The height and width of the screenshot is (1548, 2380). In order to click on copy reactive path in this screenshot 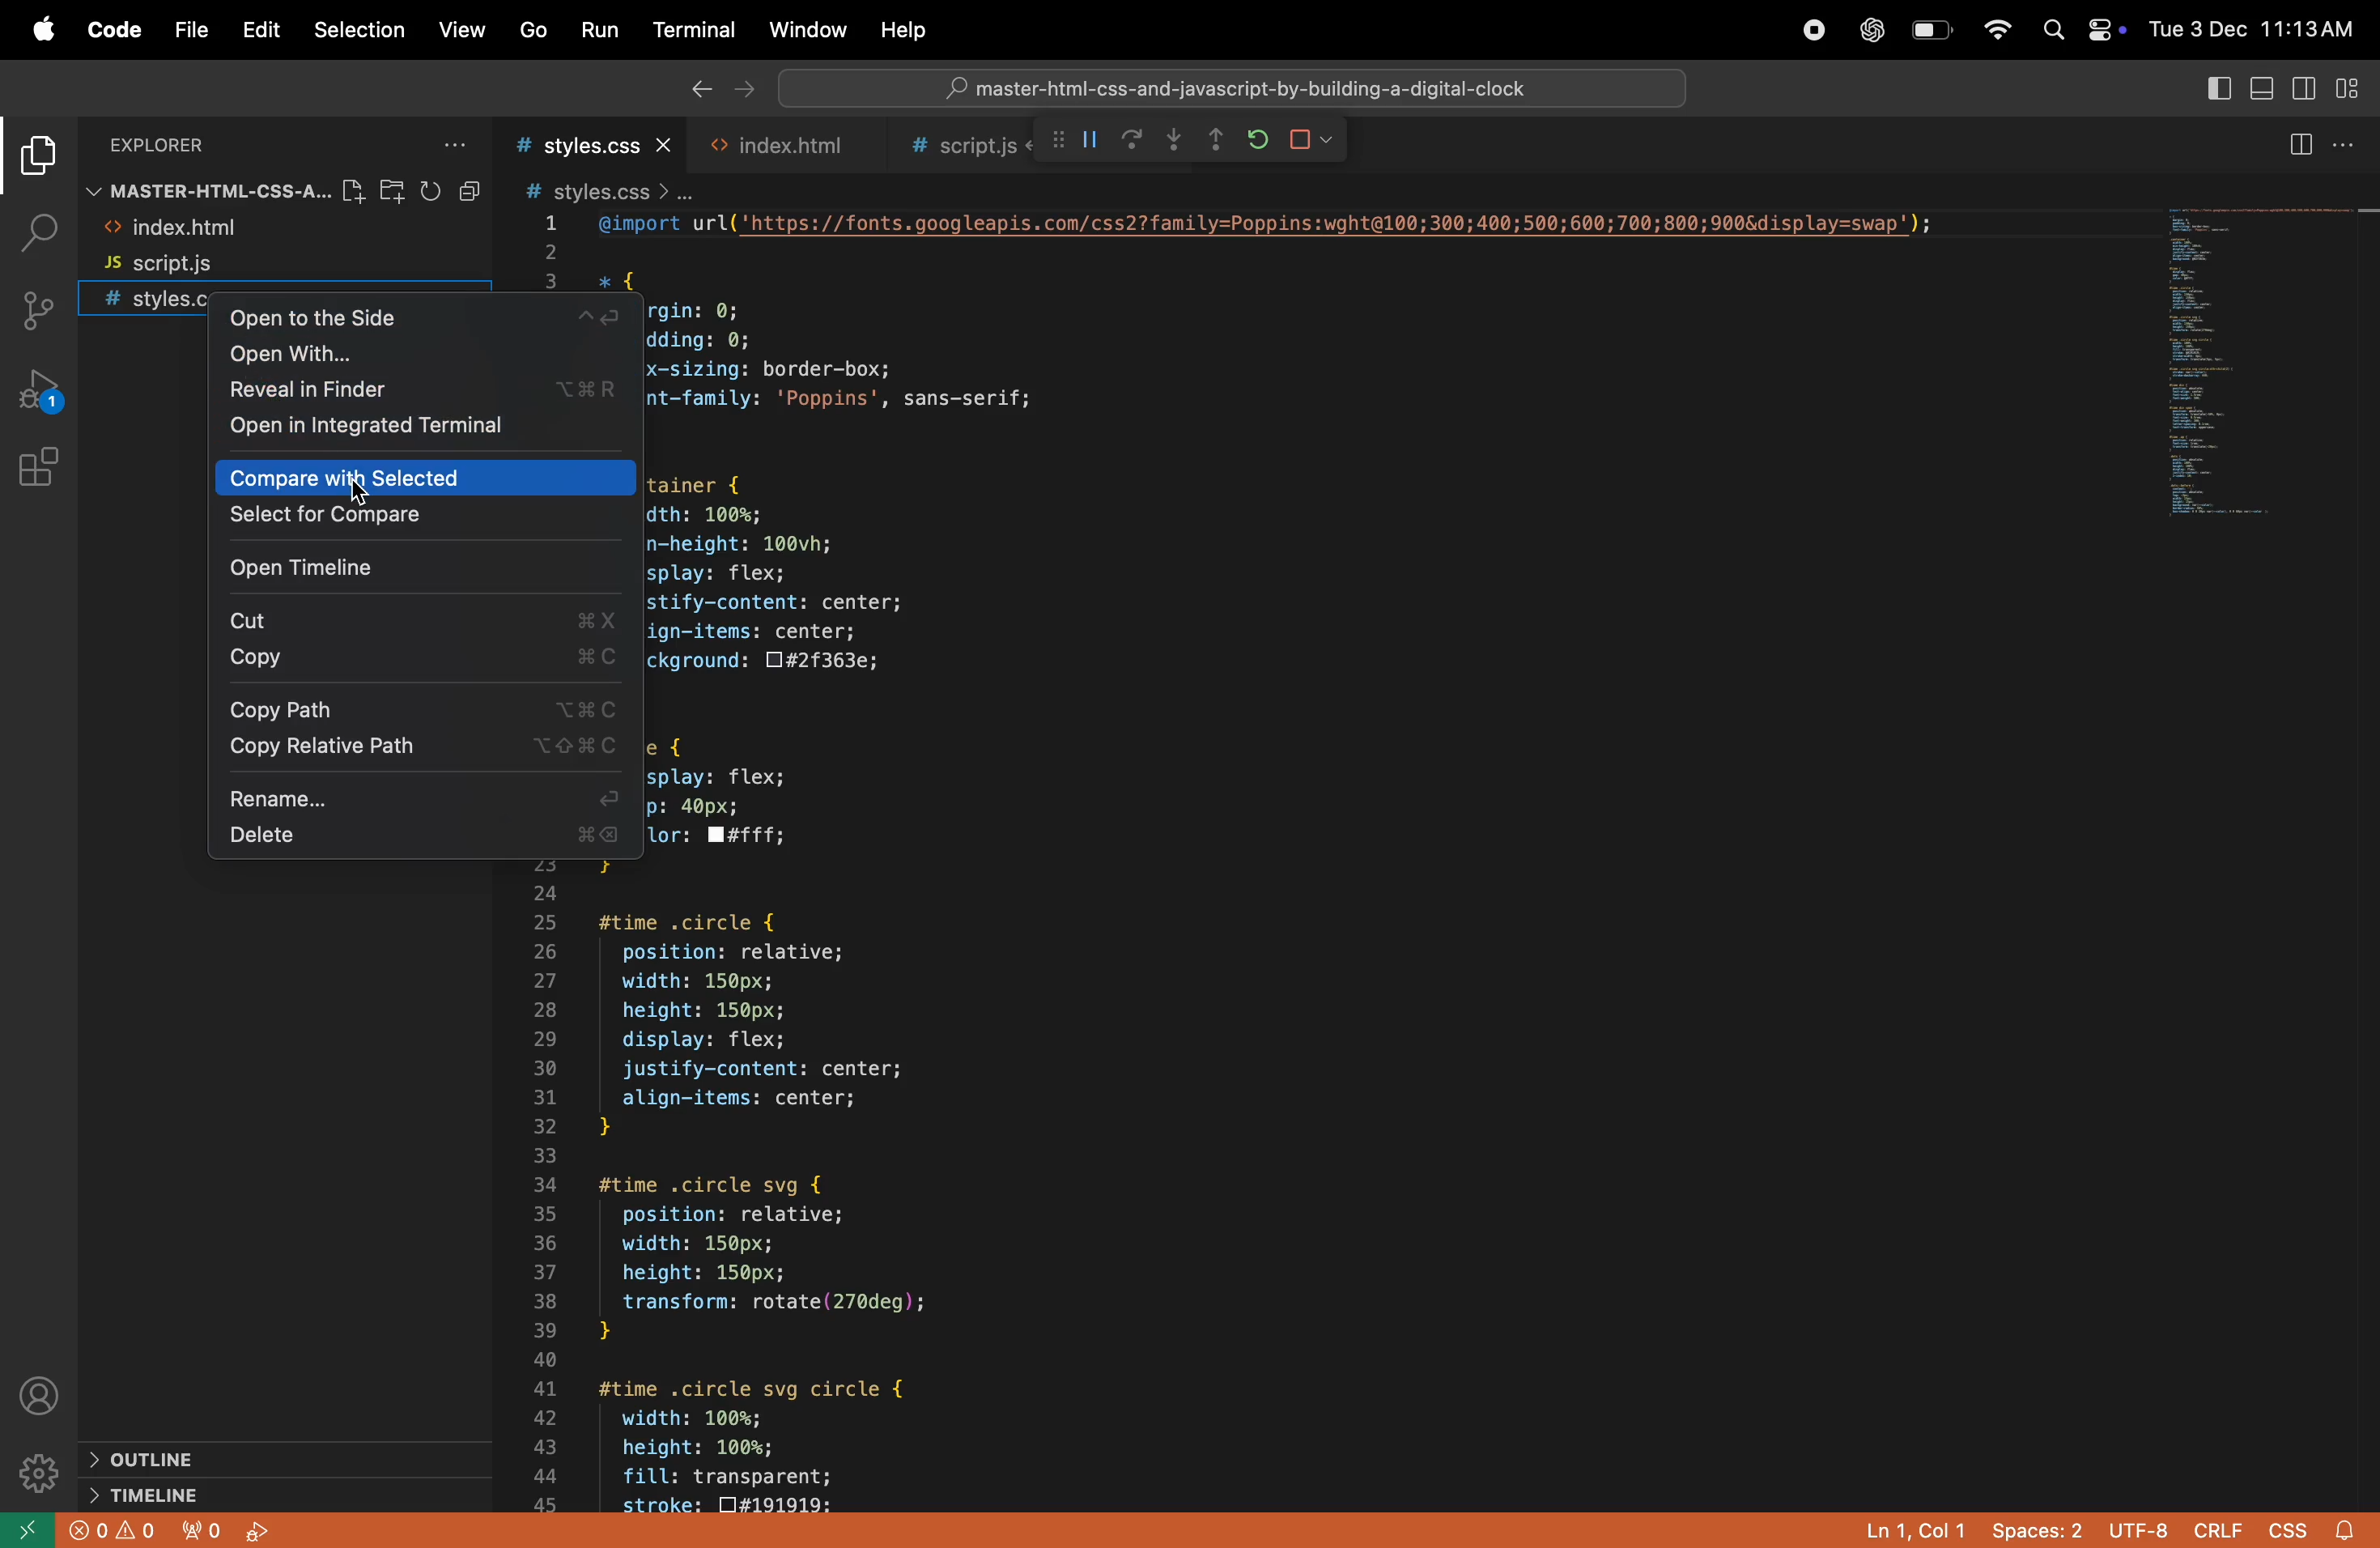, I will do `click(421, 747)`.